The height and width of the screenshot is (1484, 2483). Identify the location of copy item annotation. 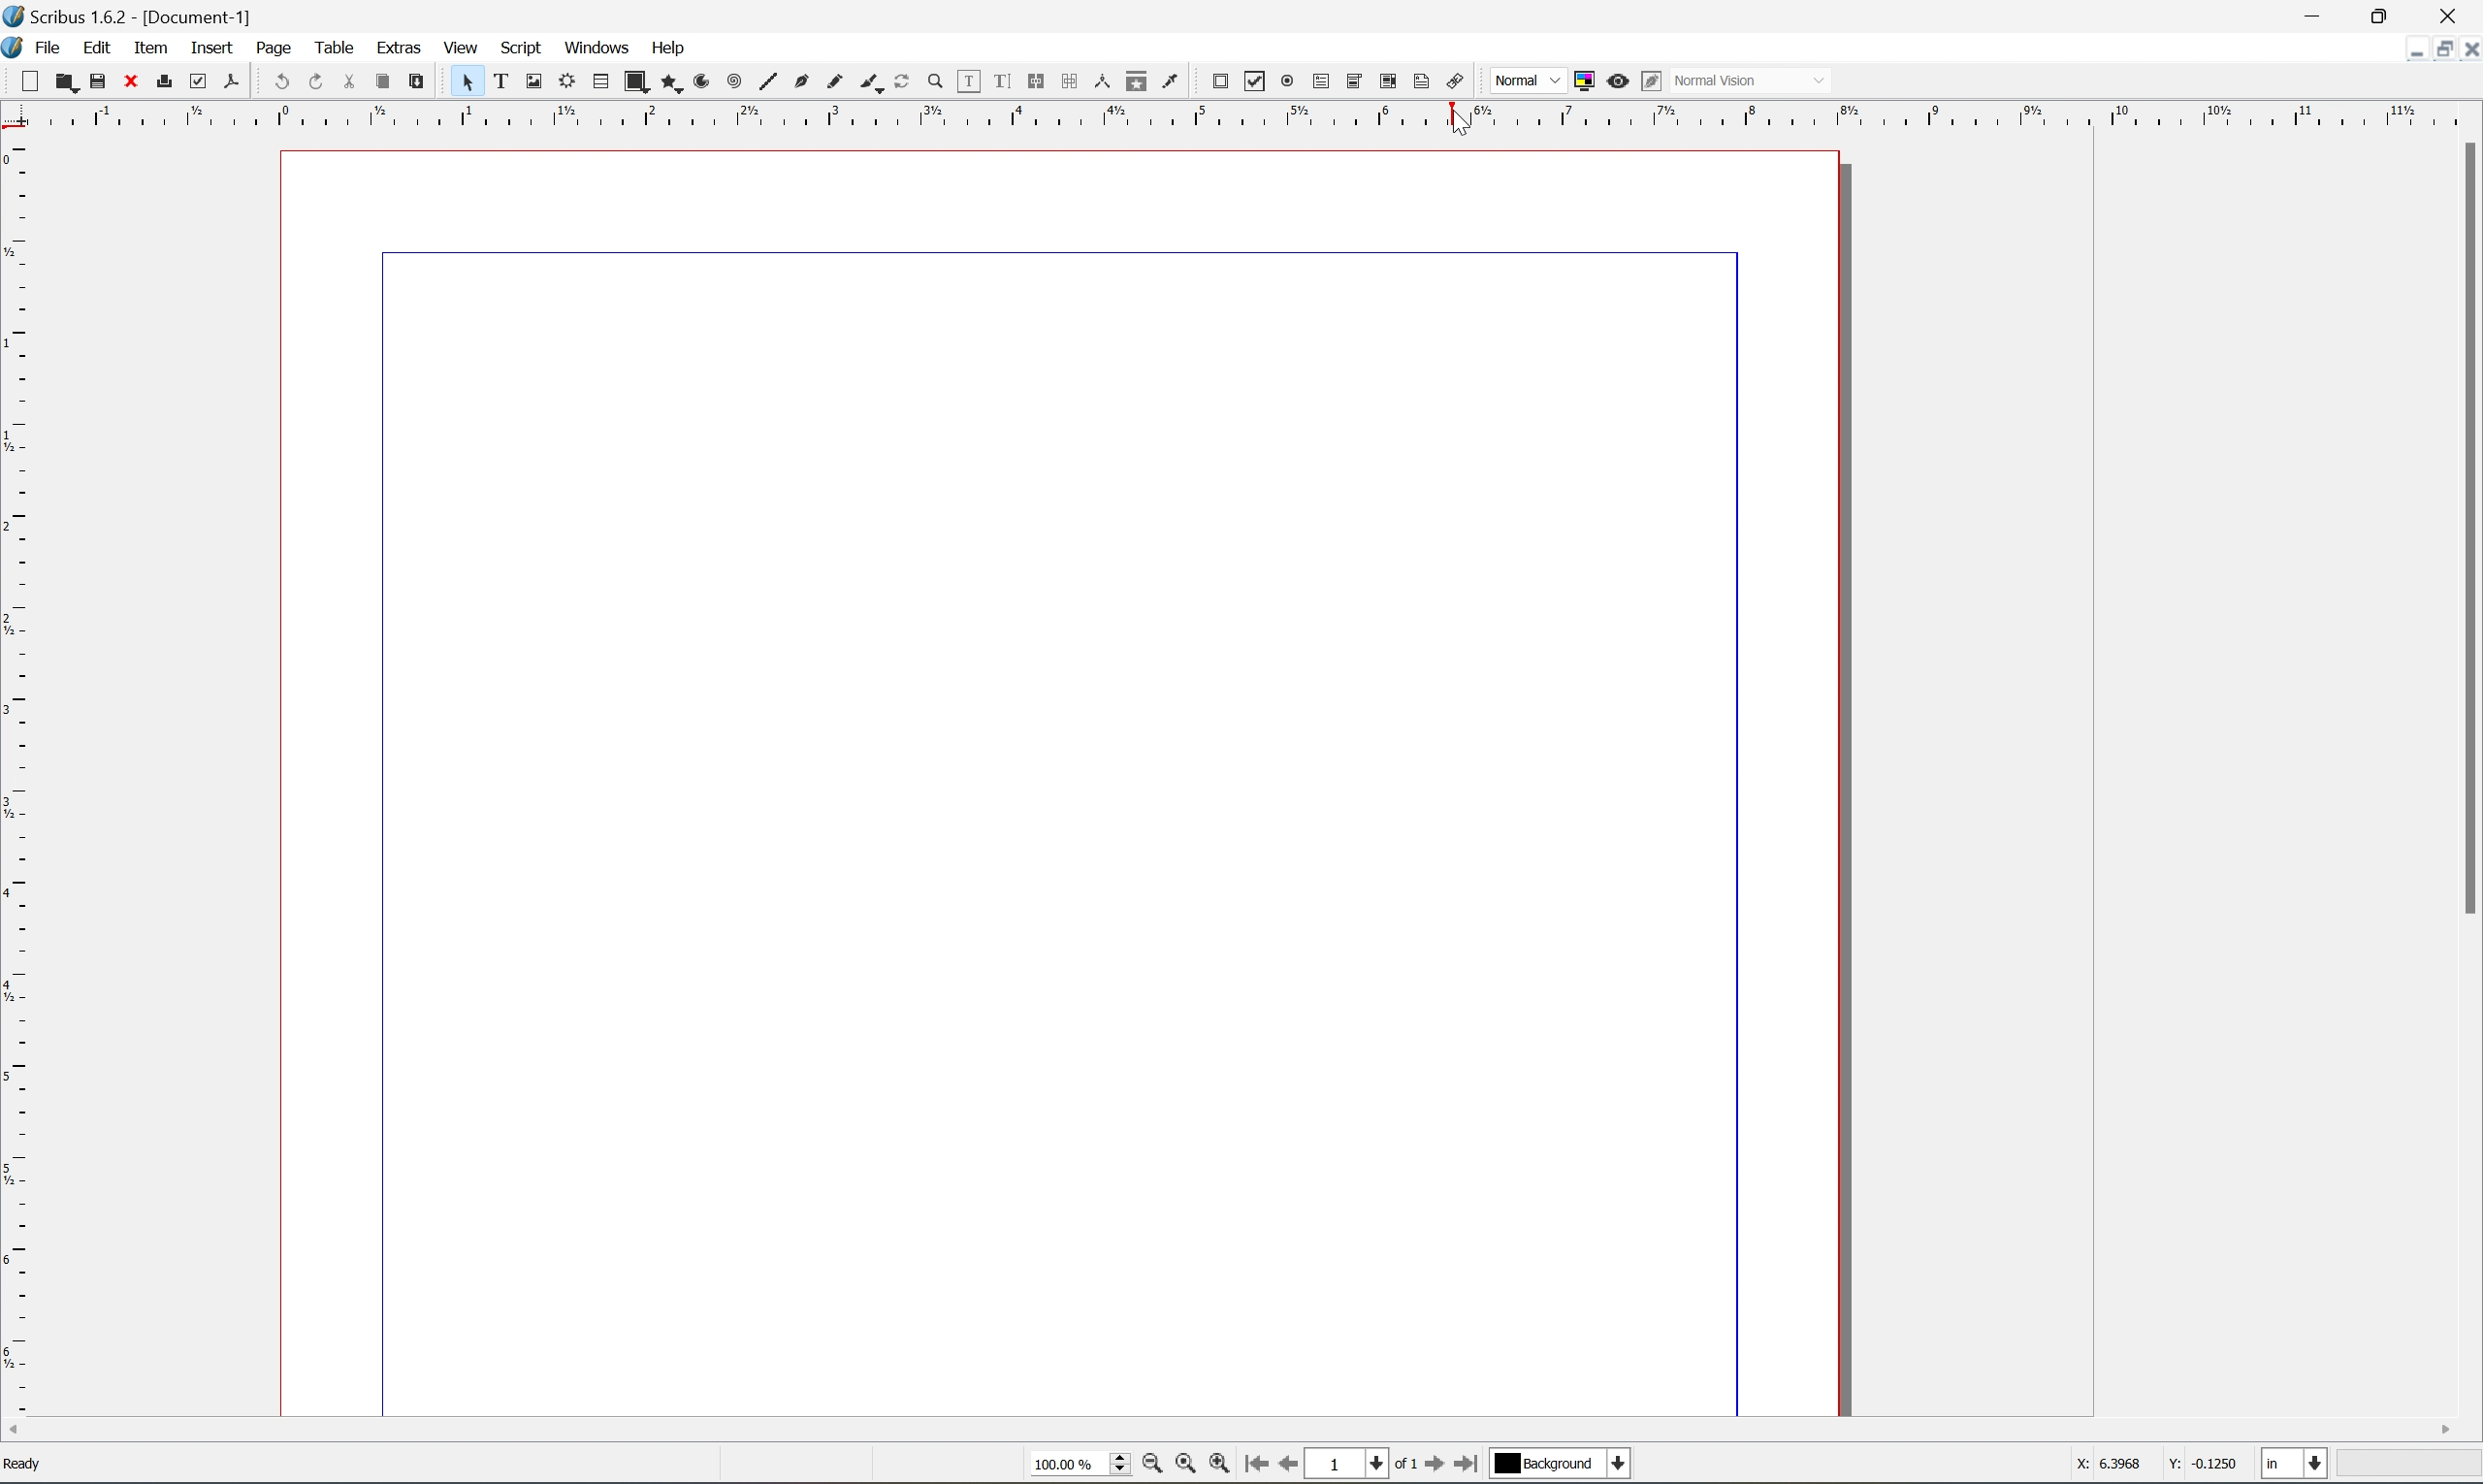
(1139, 84).